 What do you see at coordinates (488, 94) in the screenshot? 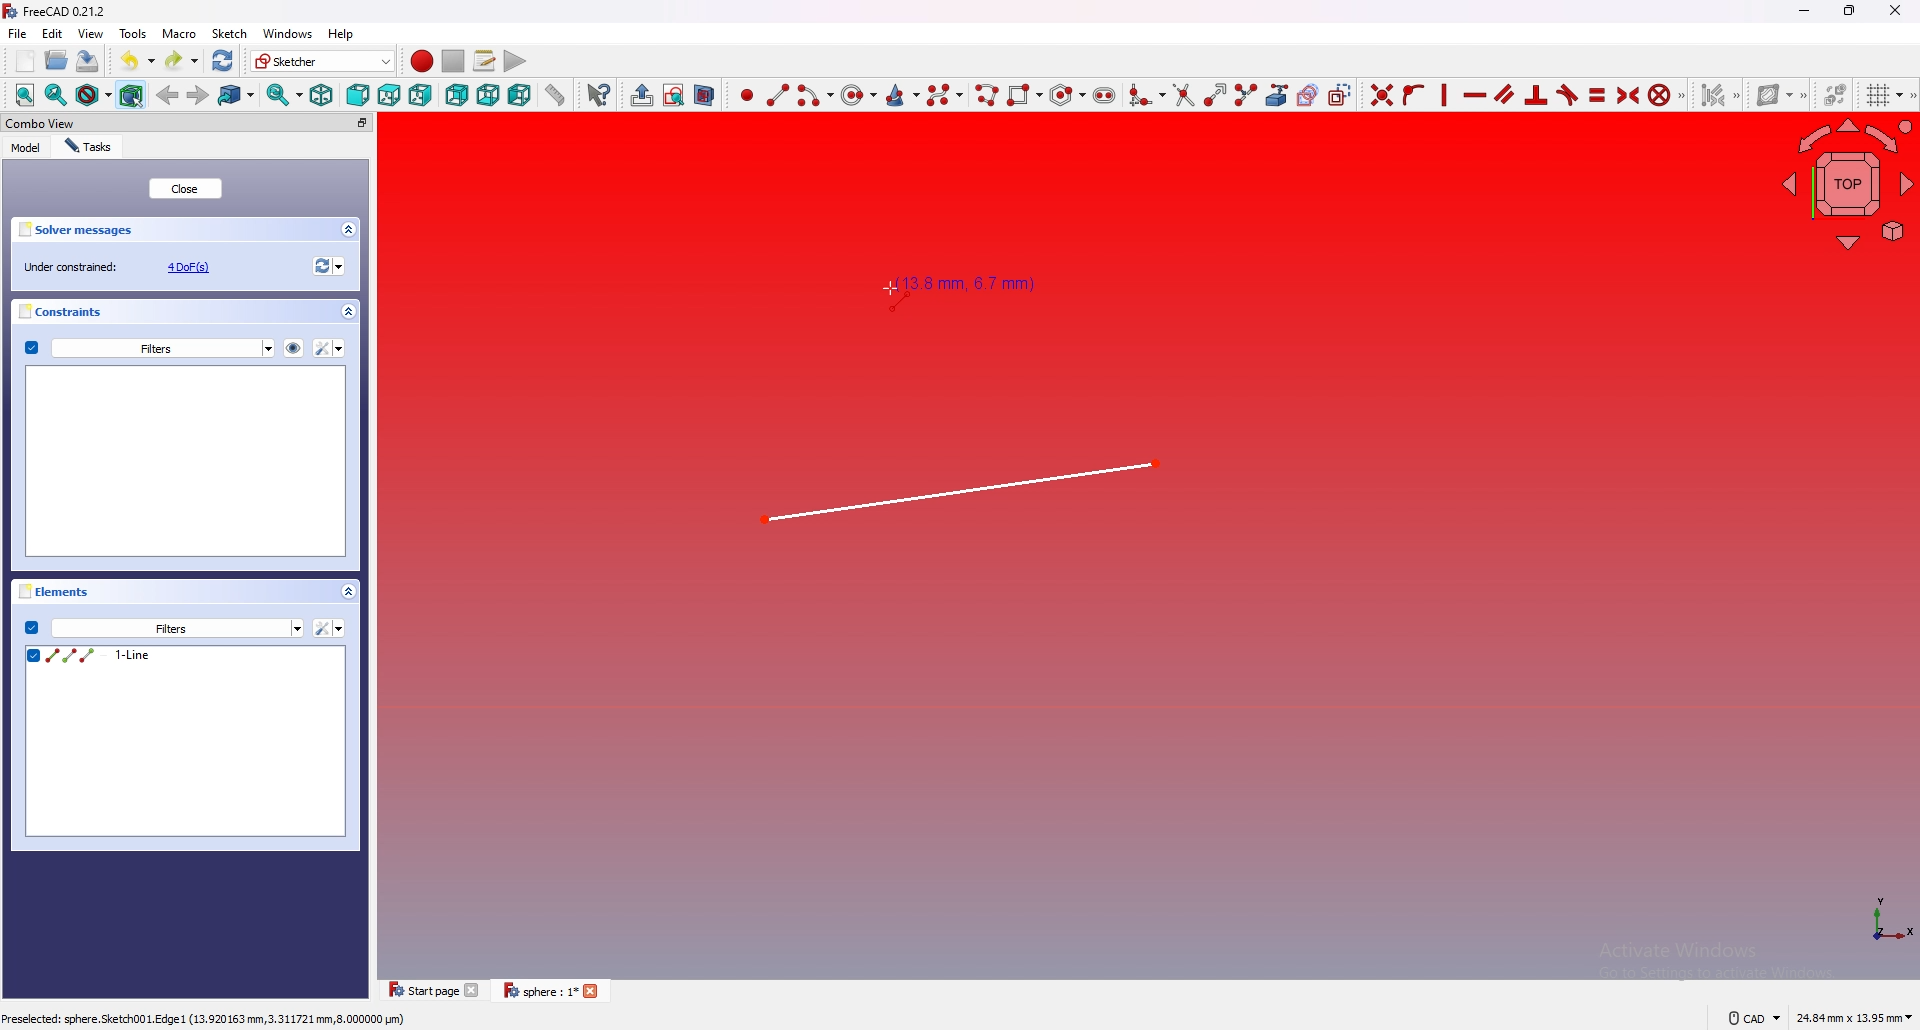
I see `Bottom` at bounding box center [488, 94].